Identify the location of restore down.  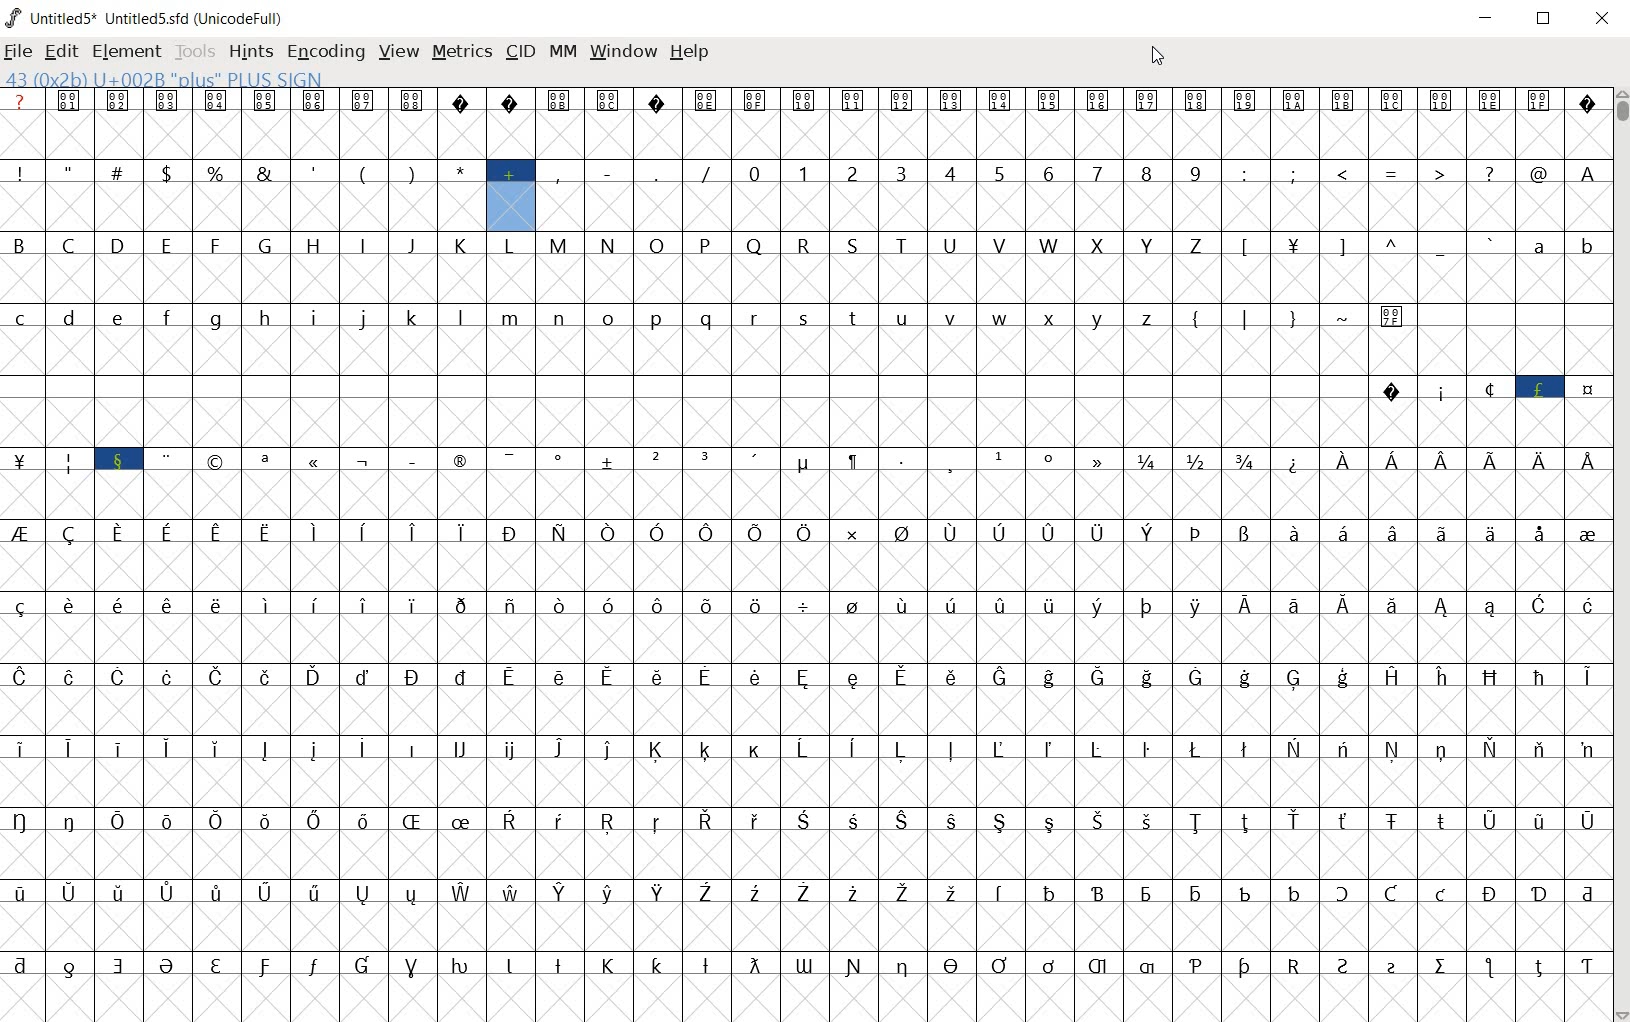
(1542, 20).